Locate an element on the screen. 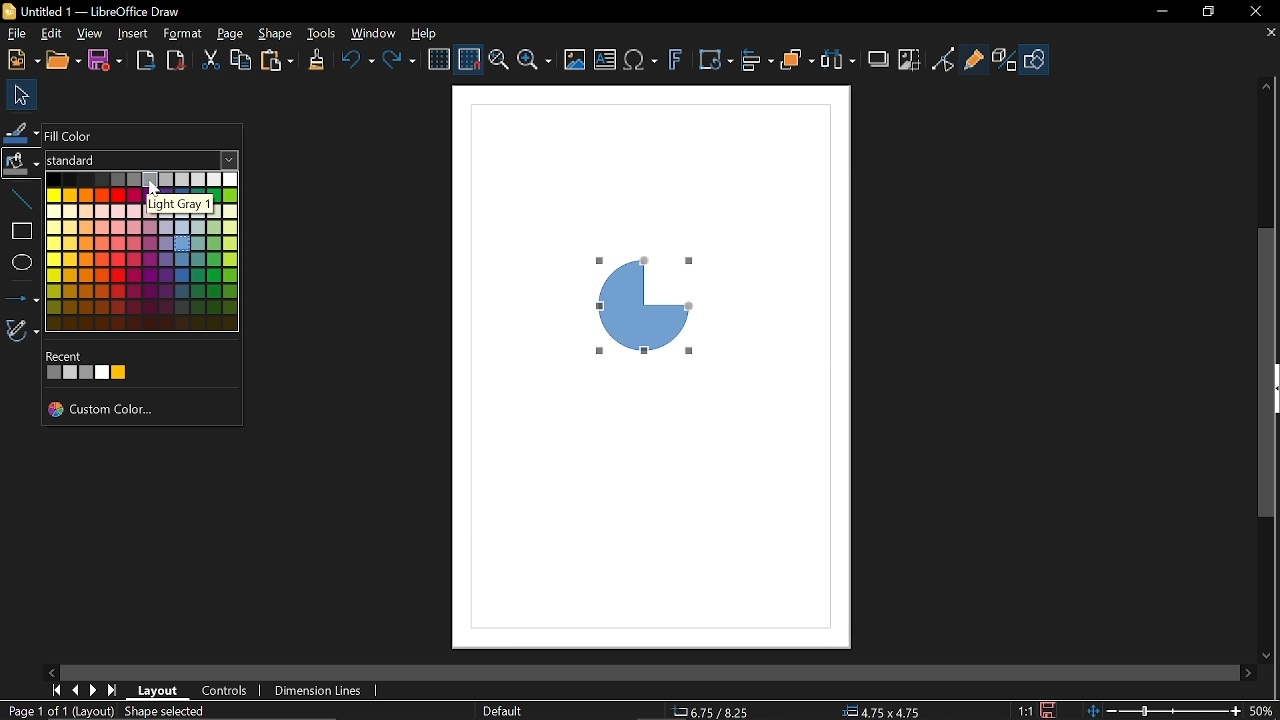 This screenshot has width=1280, height=720. Line is located at coordinates (22, 201).